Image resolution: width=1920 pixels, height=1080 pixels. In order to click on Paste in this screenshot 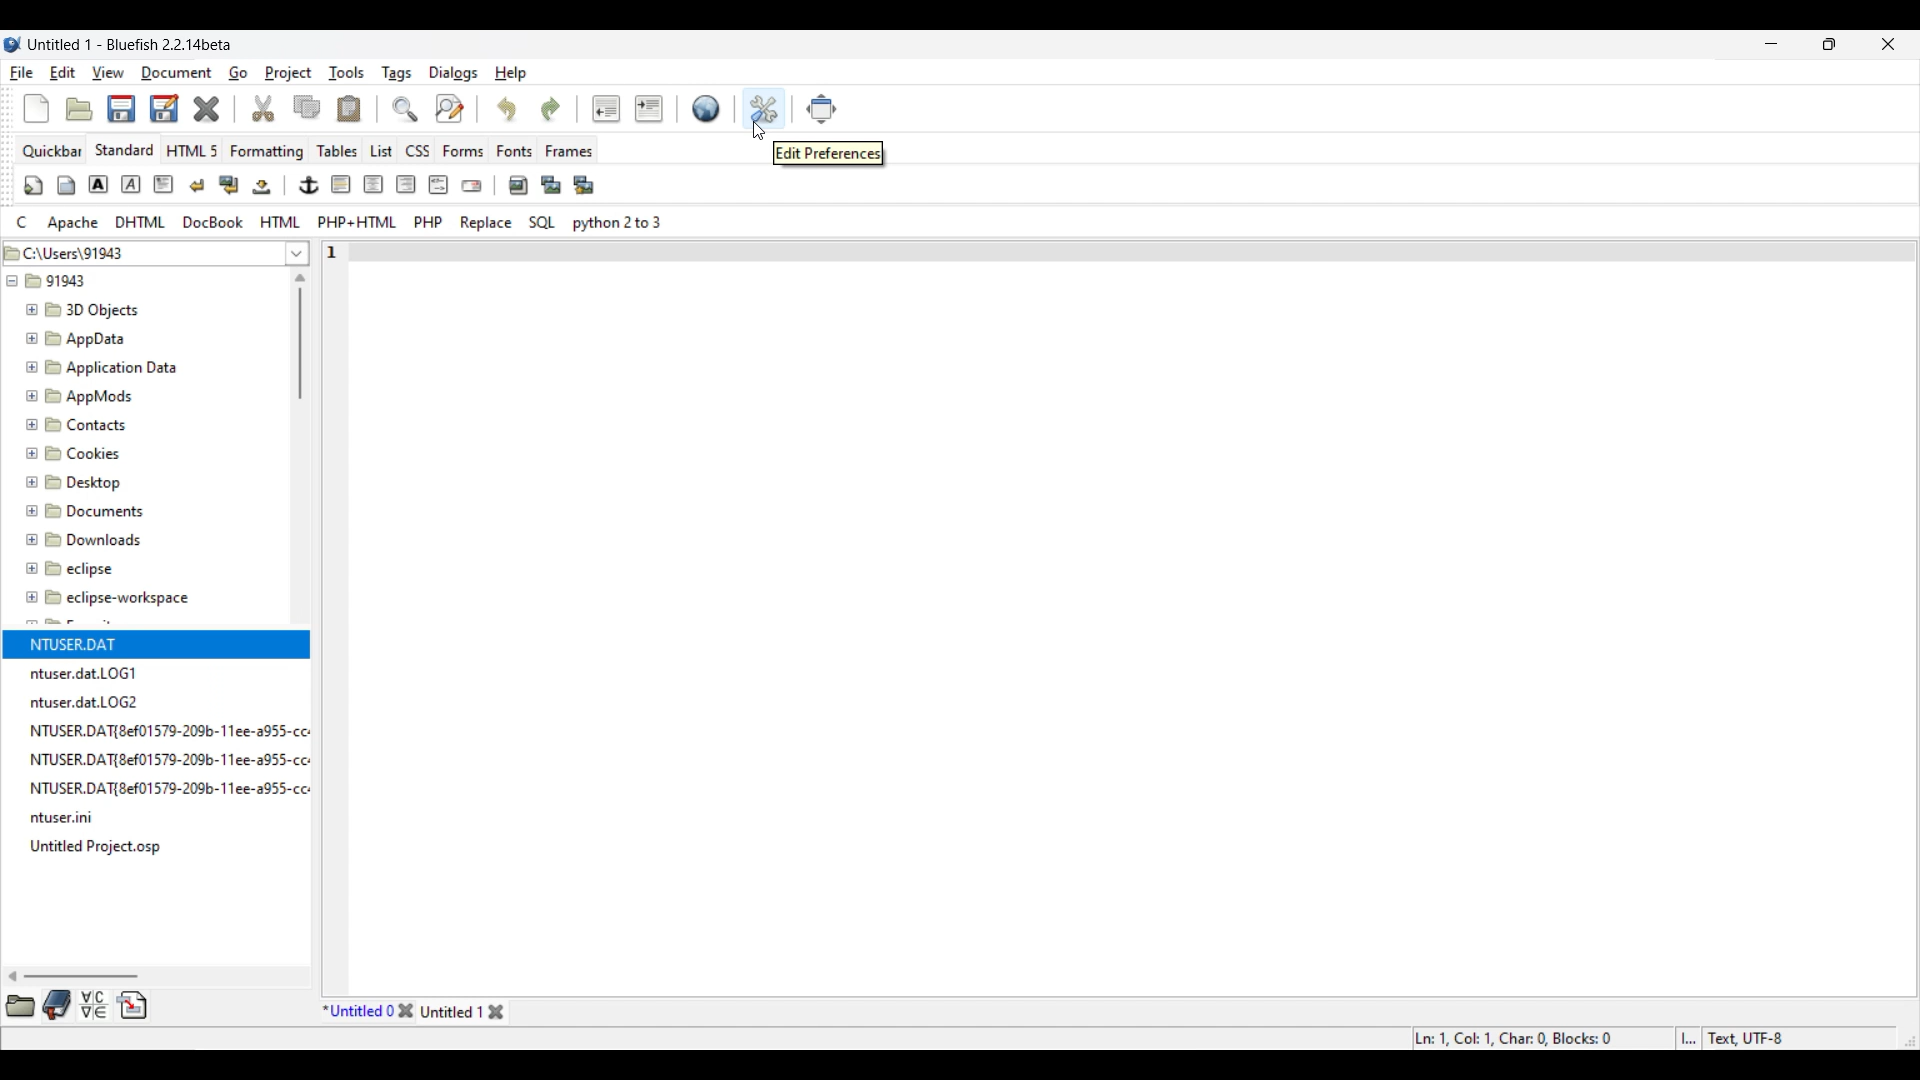, I will do `click(349, 108)`.